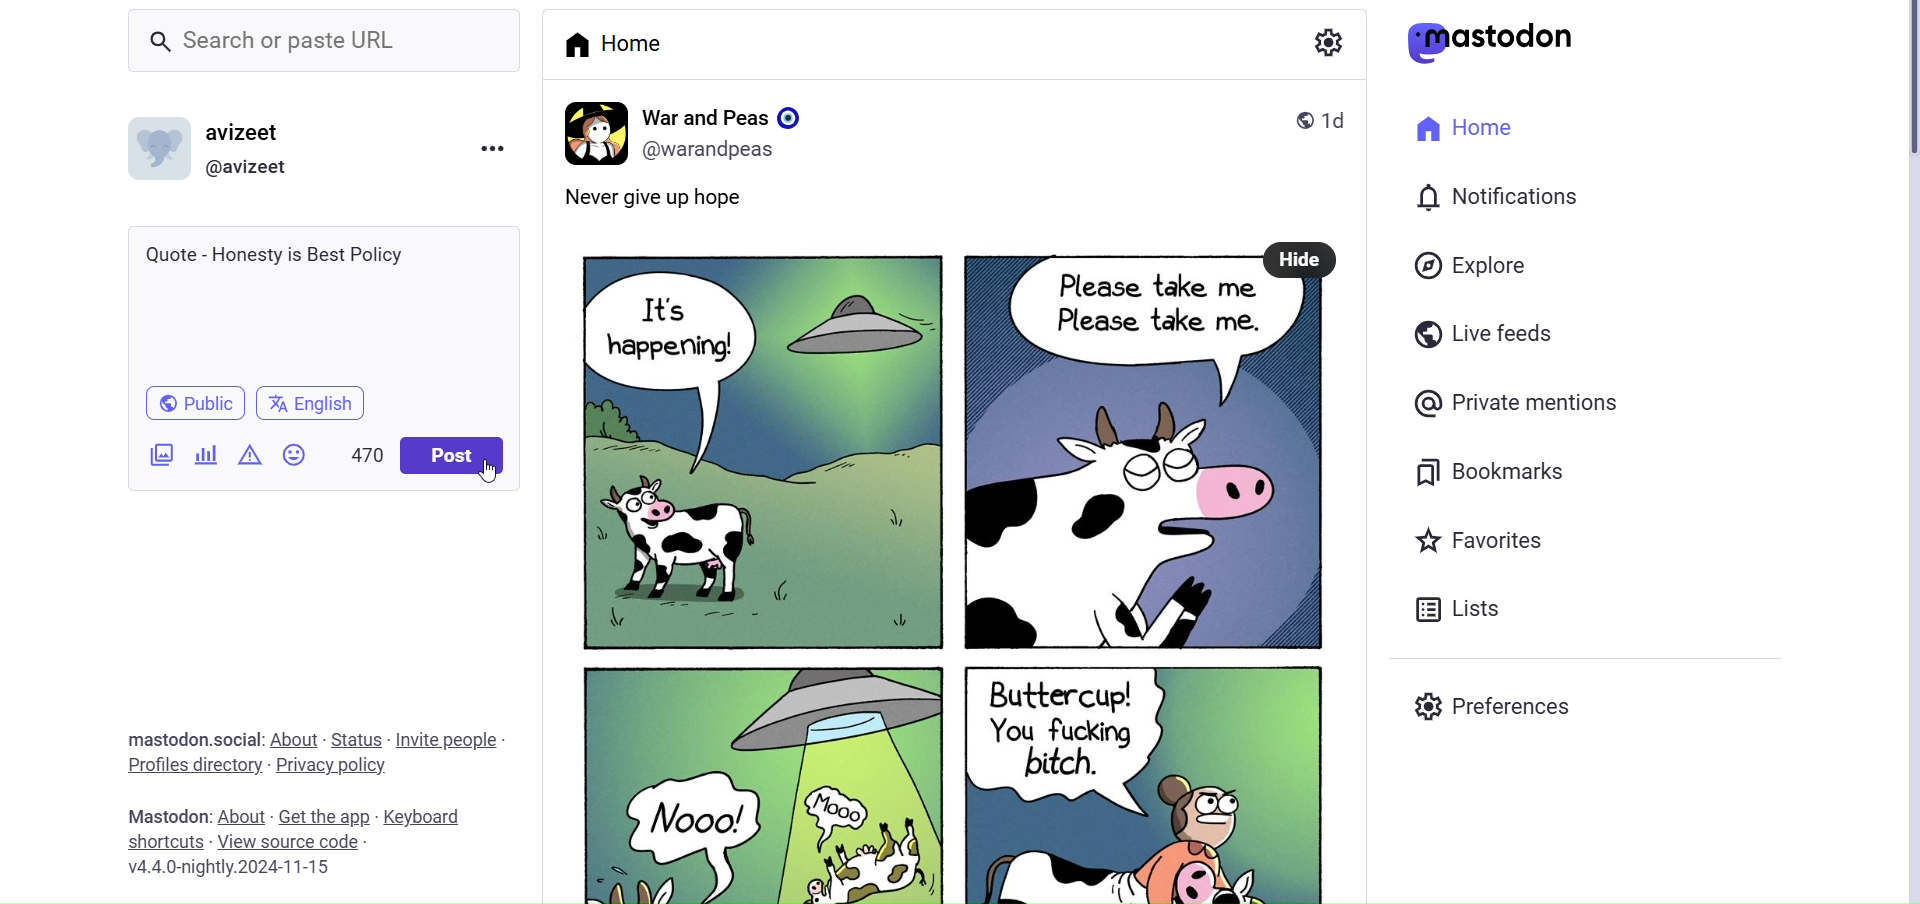 This screenshot has height=904, width=1920. What do you see at coordinates (288, 842) in the screenshot?
I see `View Source Code` at bounding box center [288, 842].